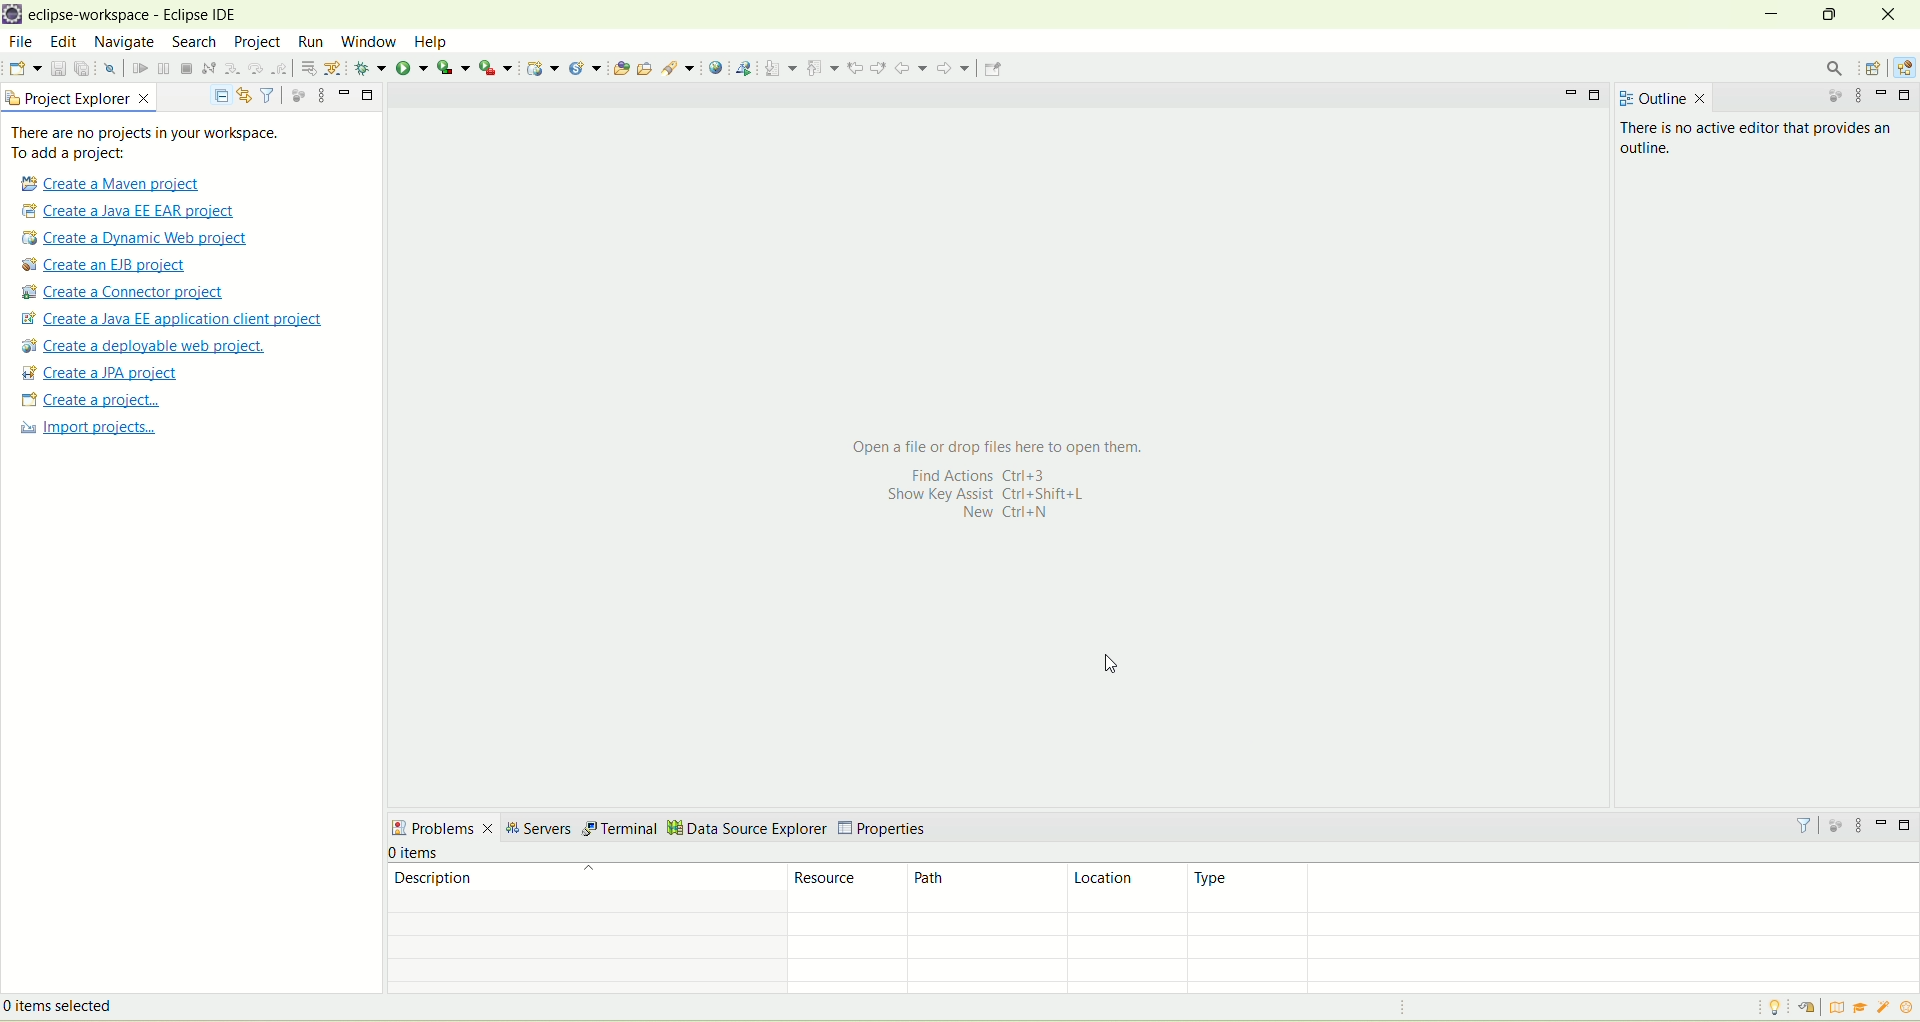  What do you see at coordinates (1904, 68) in the screenshot?
I see `Java EE` at bounding box center [1904, 68].